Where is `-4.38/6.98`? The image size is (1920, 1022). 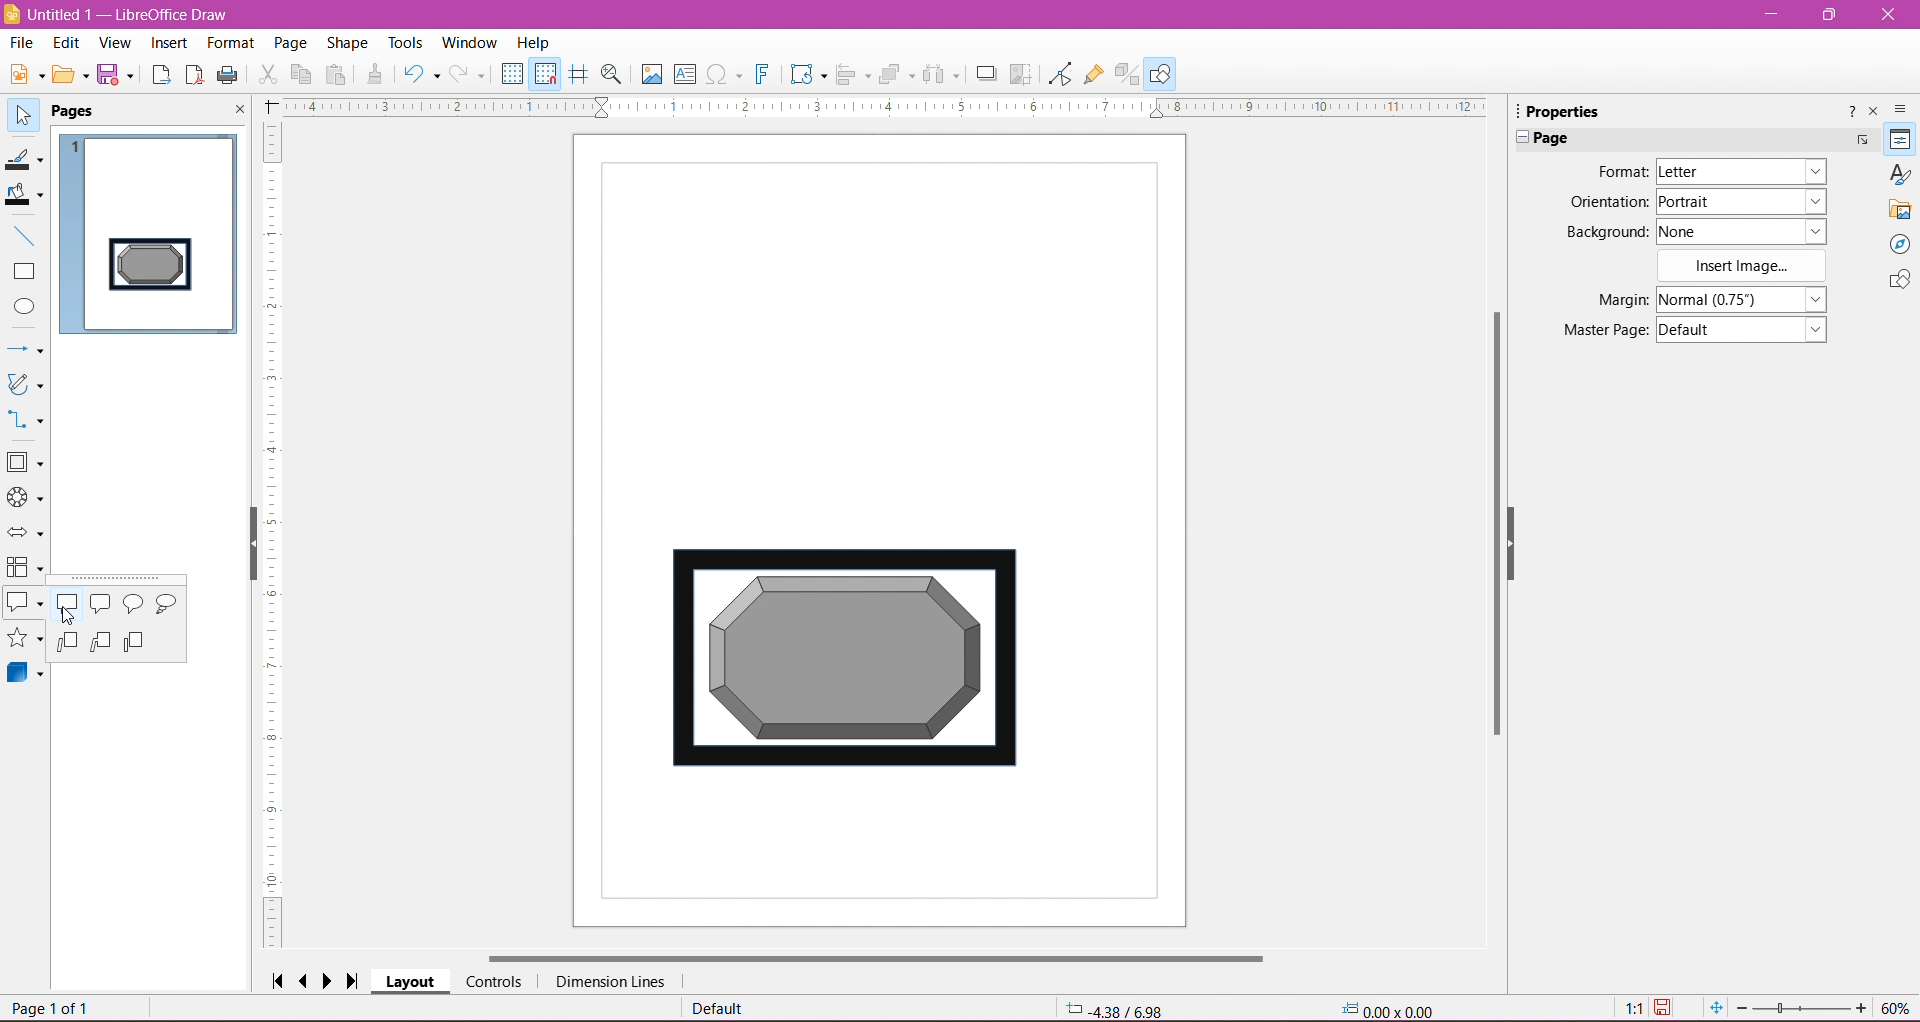 -4.38/6.98 is located at coordinates (1112, 1008).